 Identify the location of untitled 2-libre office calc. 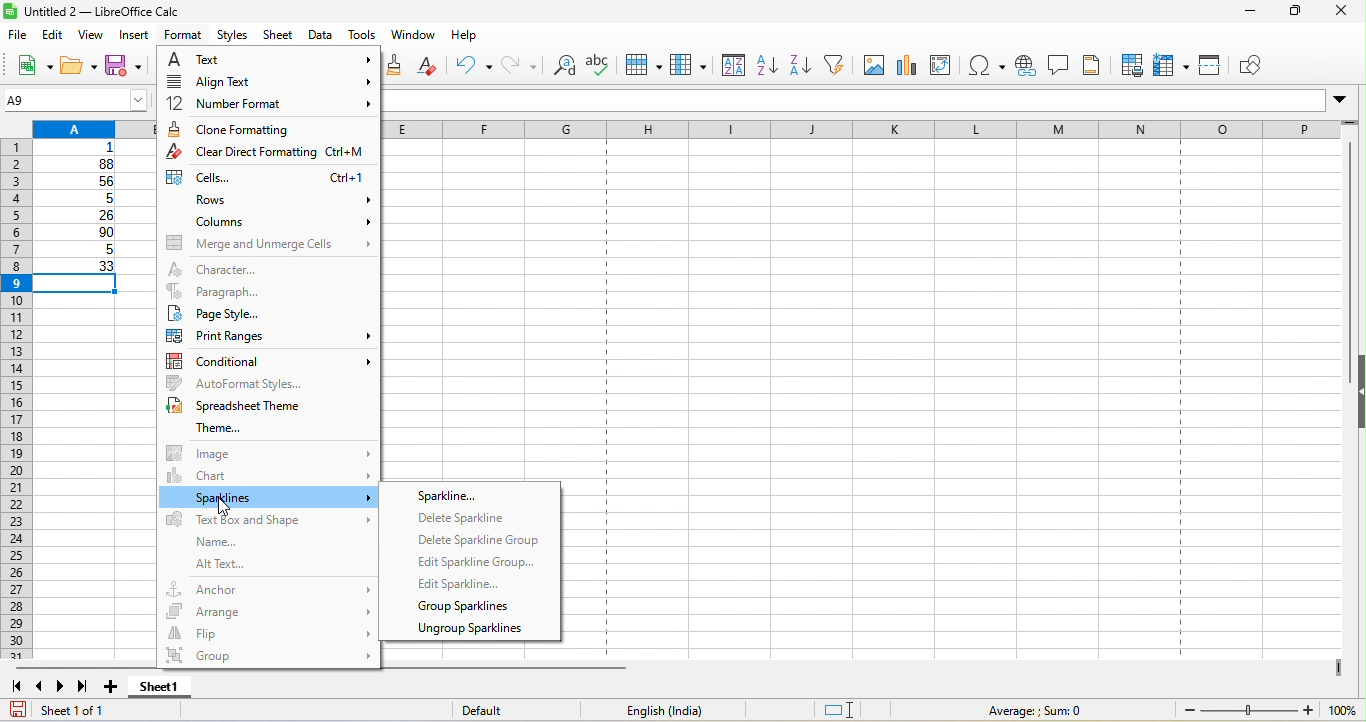
(163, 12).